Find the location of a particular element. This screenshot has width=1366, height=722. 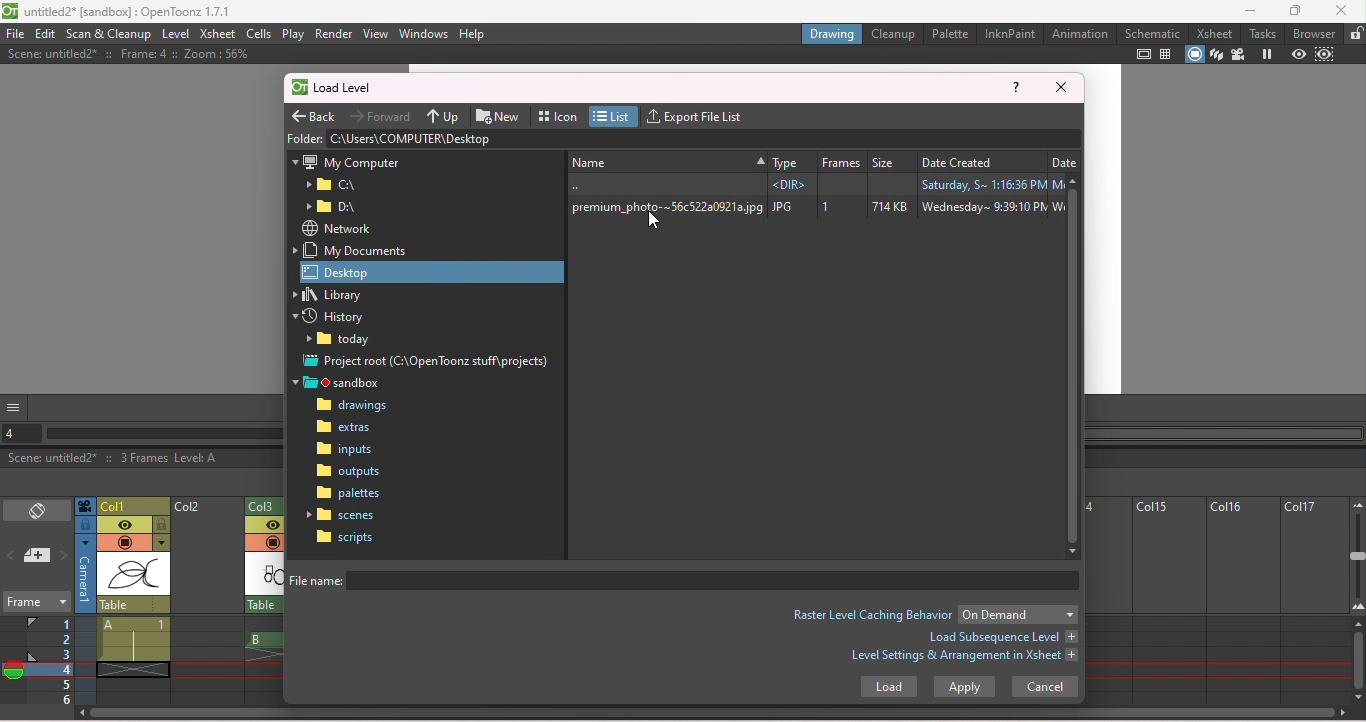

Xsheet is located at coordinates (1217, 33).